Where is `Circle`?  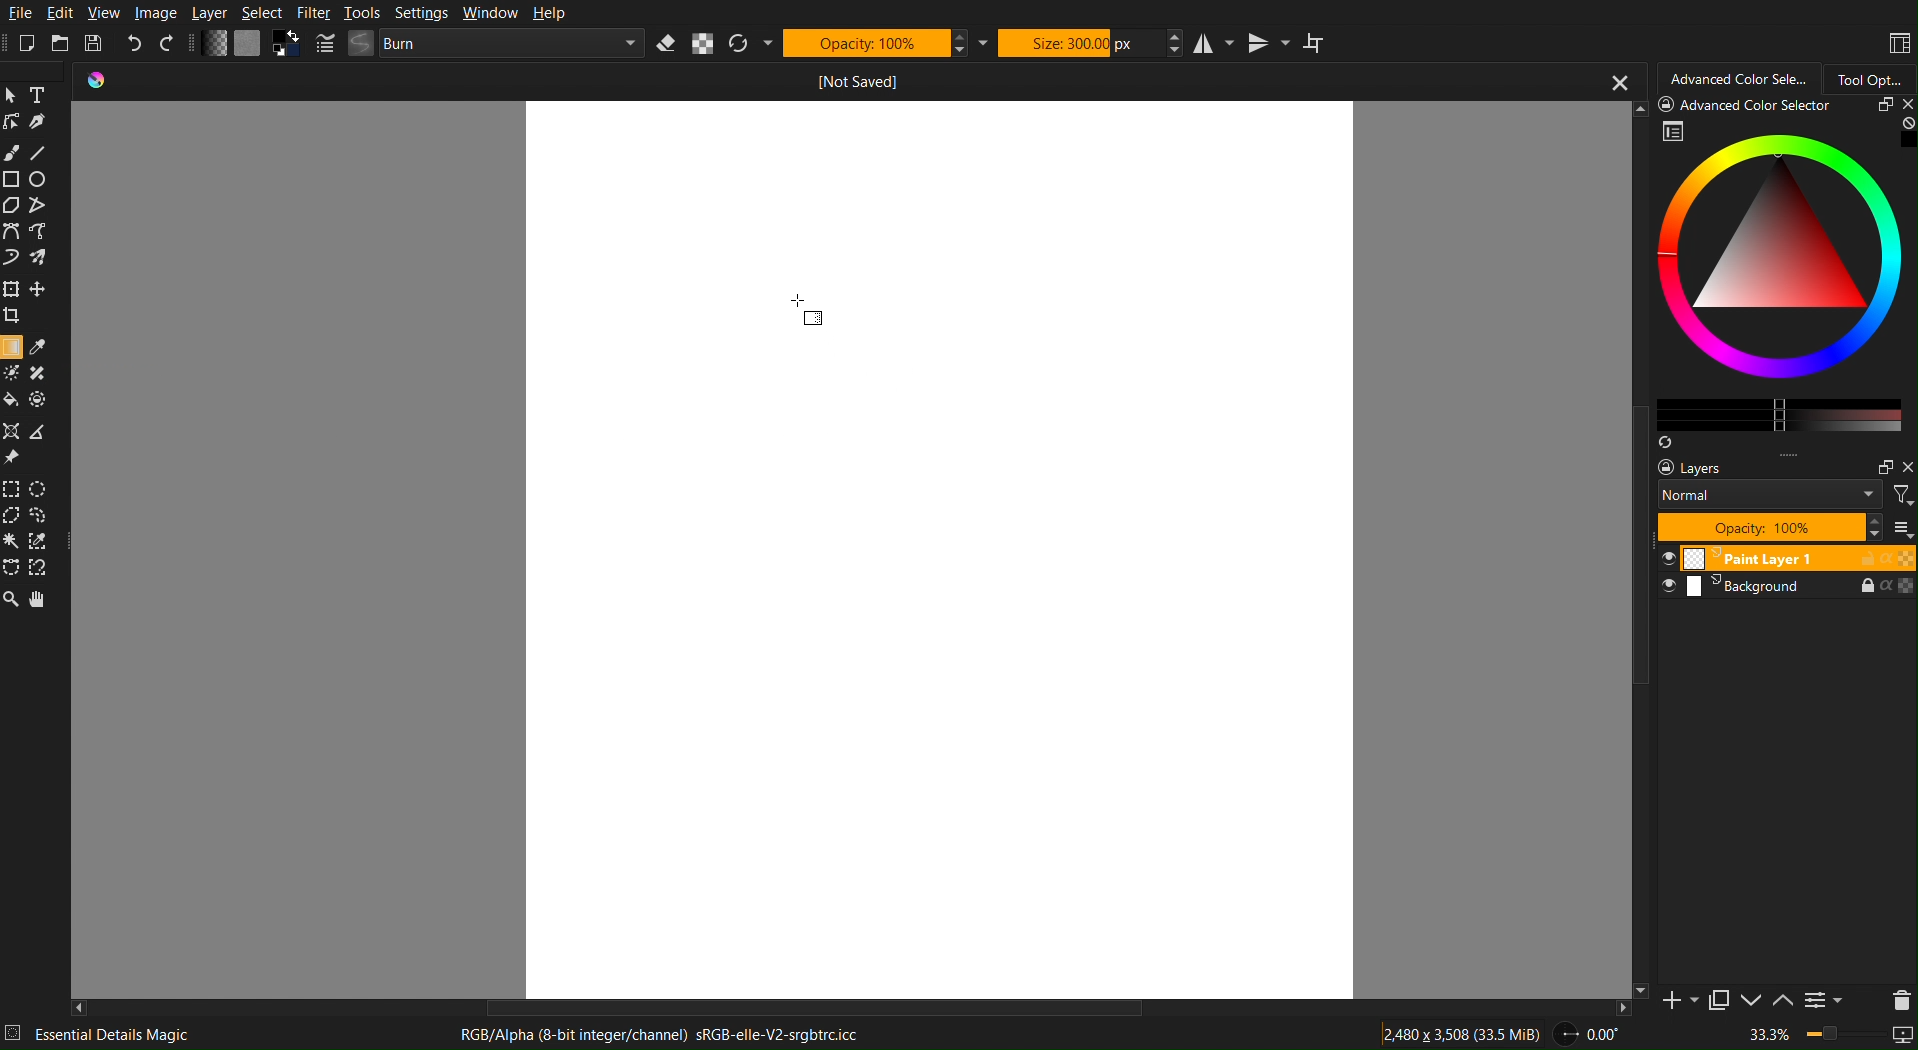 Circle is located at coordinates (40, 178).